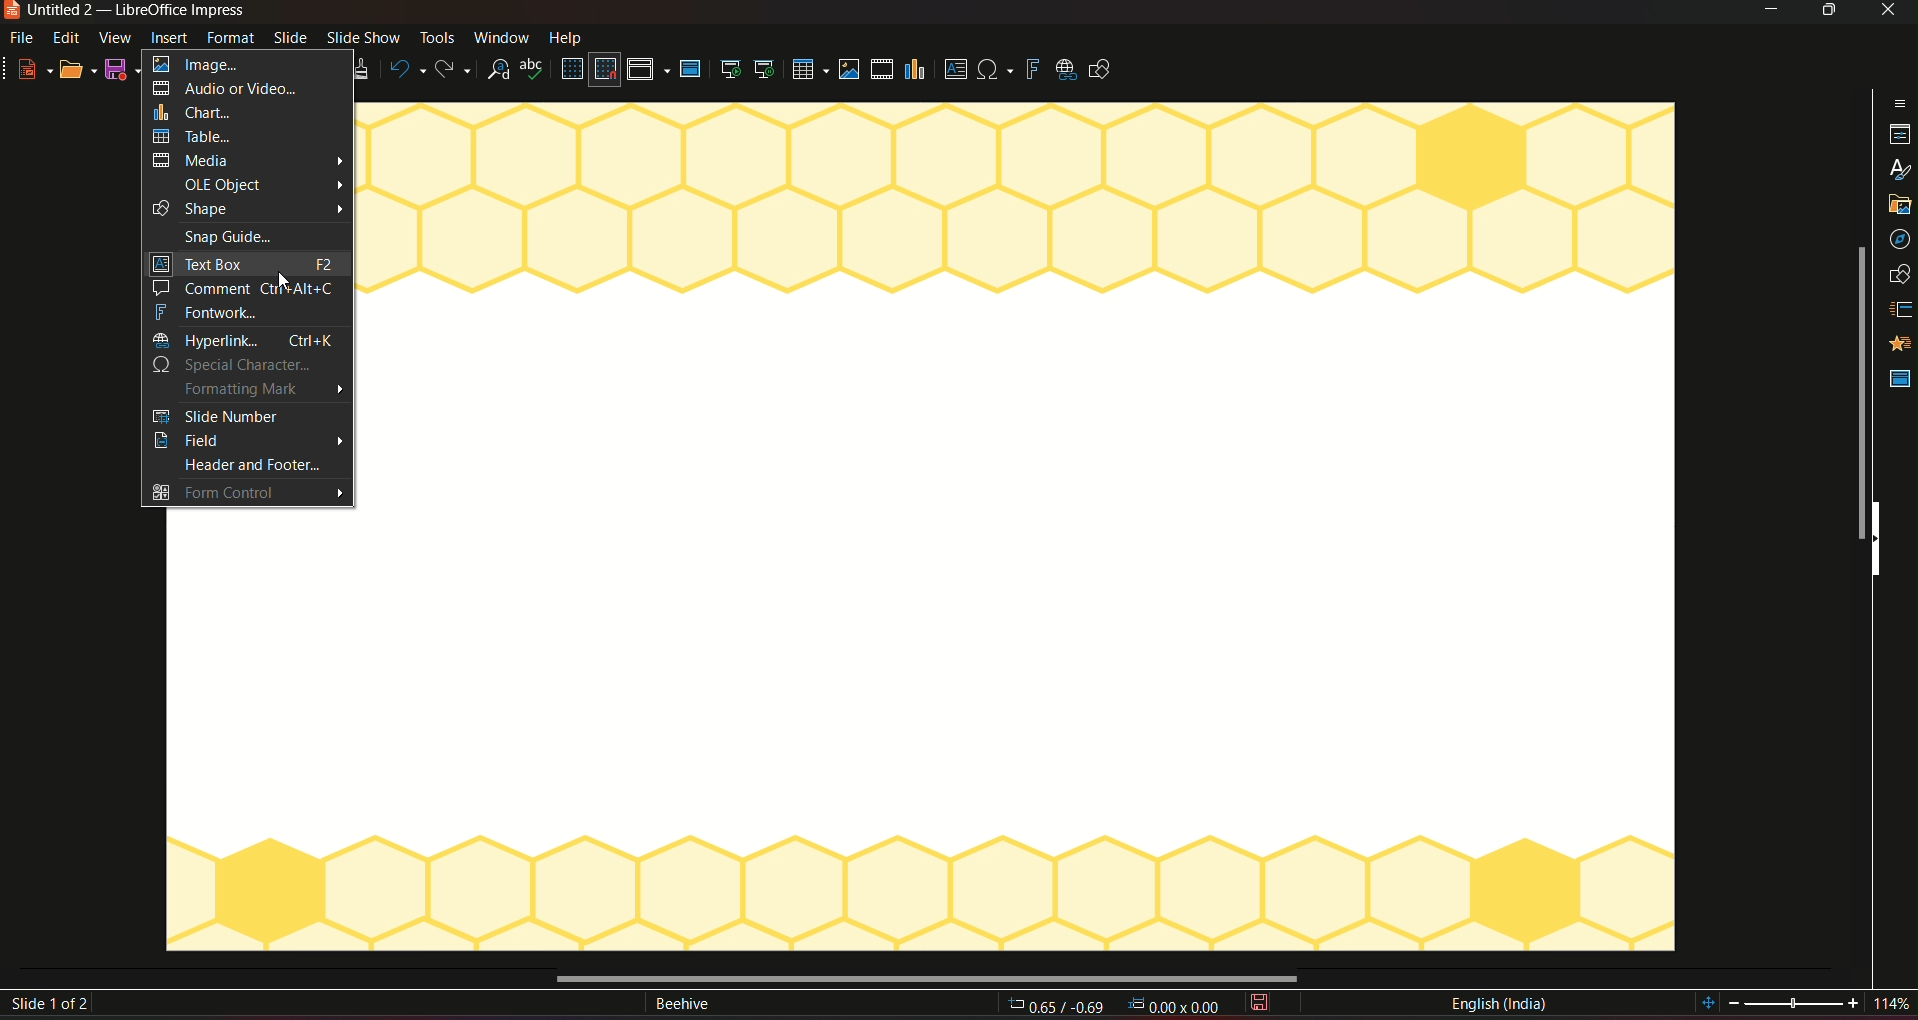 The width and height of the screenshot is (1918, 1020). I want to click on text box F2, so click(246, 262).